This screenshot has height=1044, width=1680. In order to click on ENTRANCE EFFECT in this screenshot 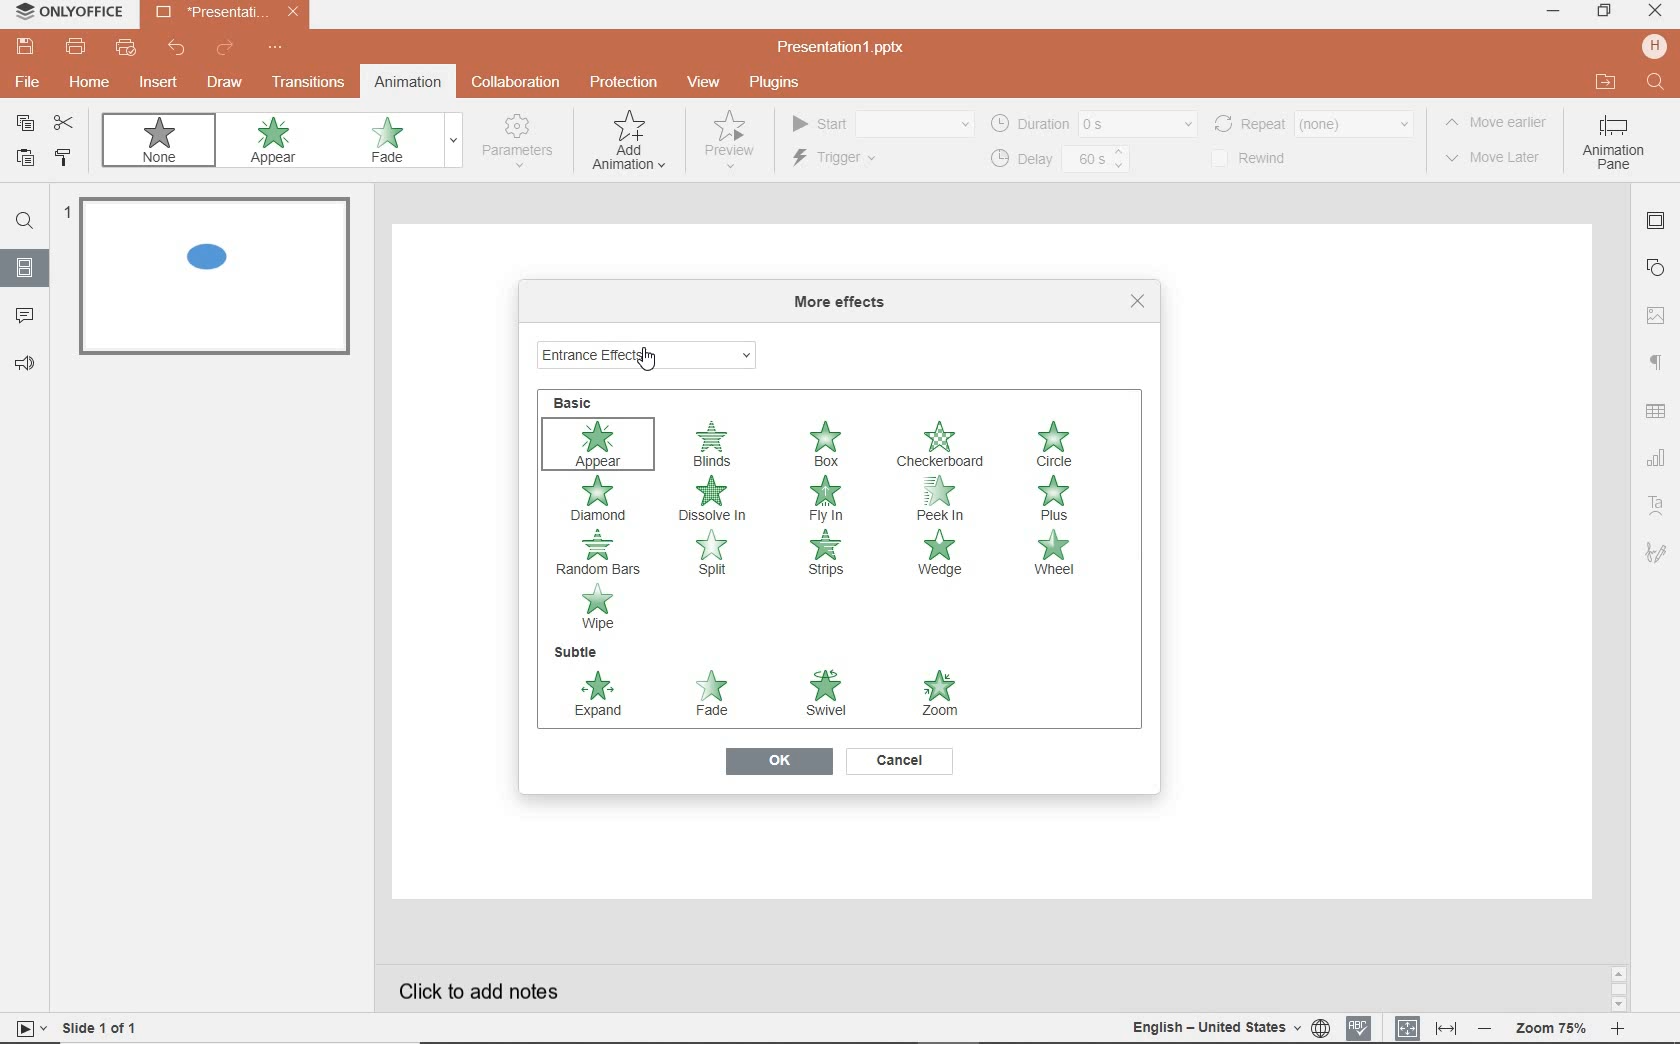, I will do `click(650, 352)`.